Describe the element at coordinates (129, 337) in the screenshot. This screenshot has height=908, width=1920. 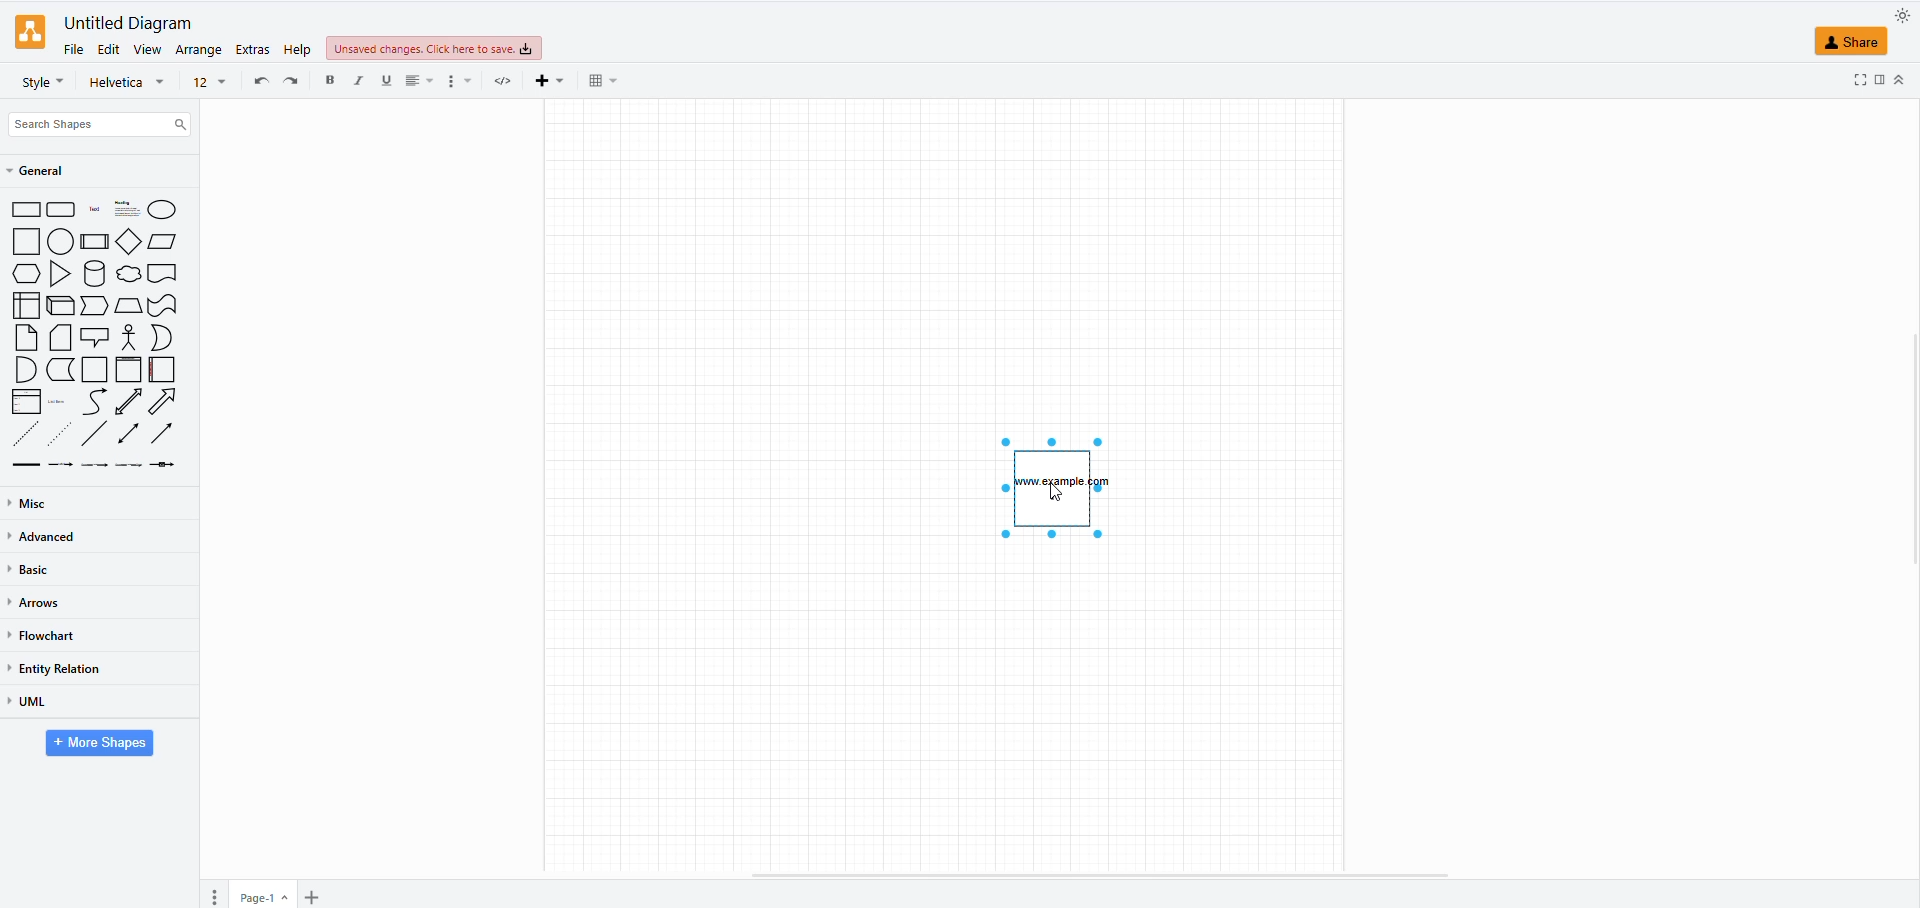
I see `actor` at that location.